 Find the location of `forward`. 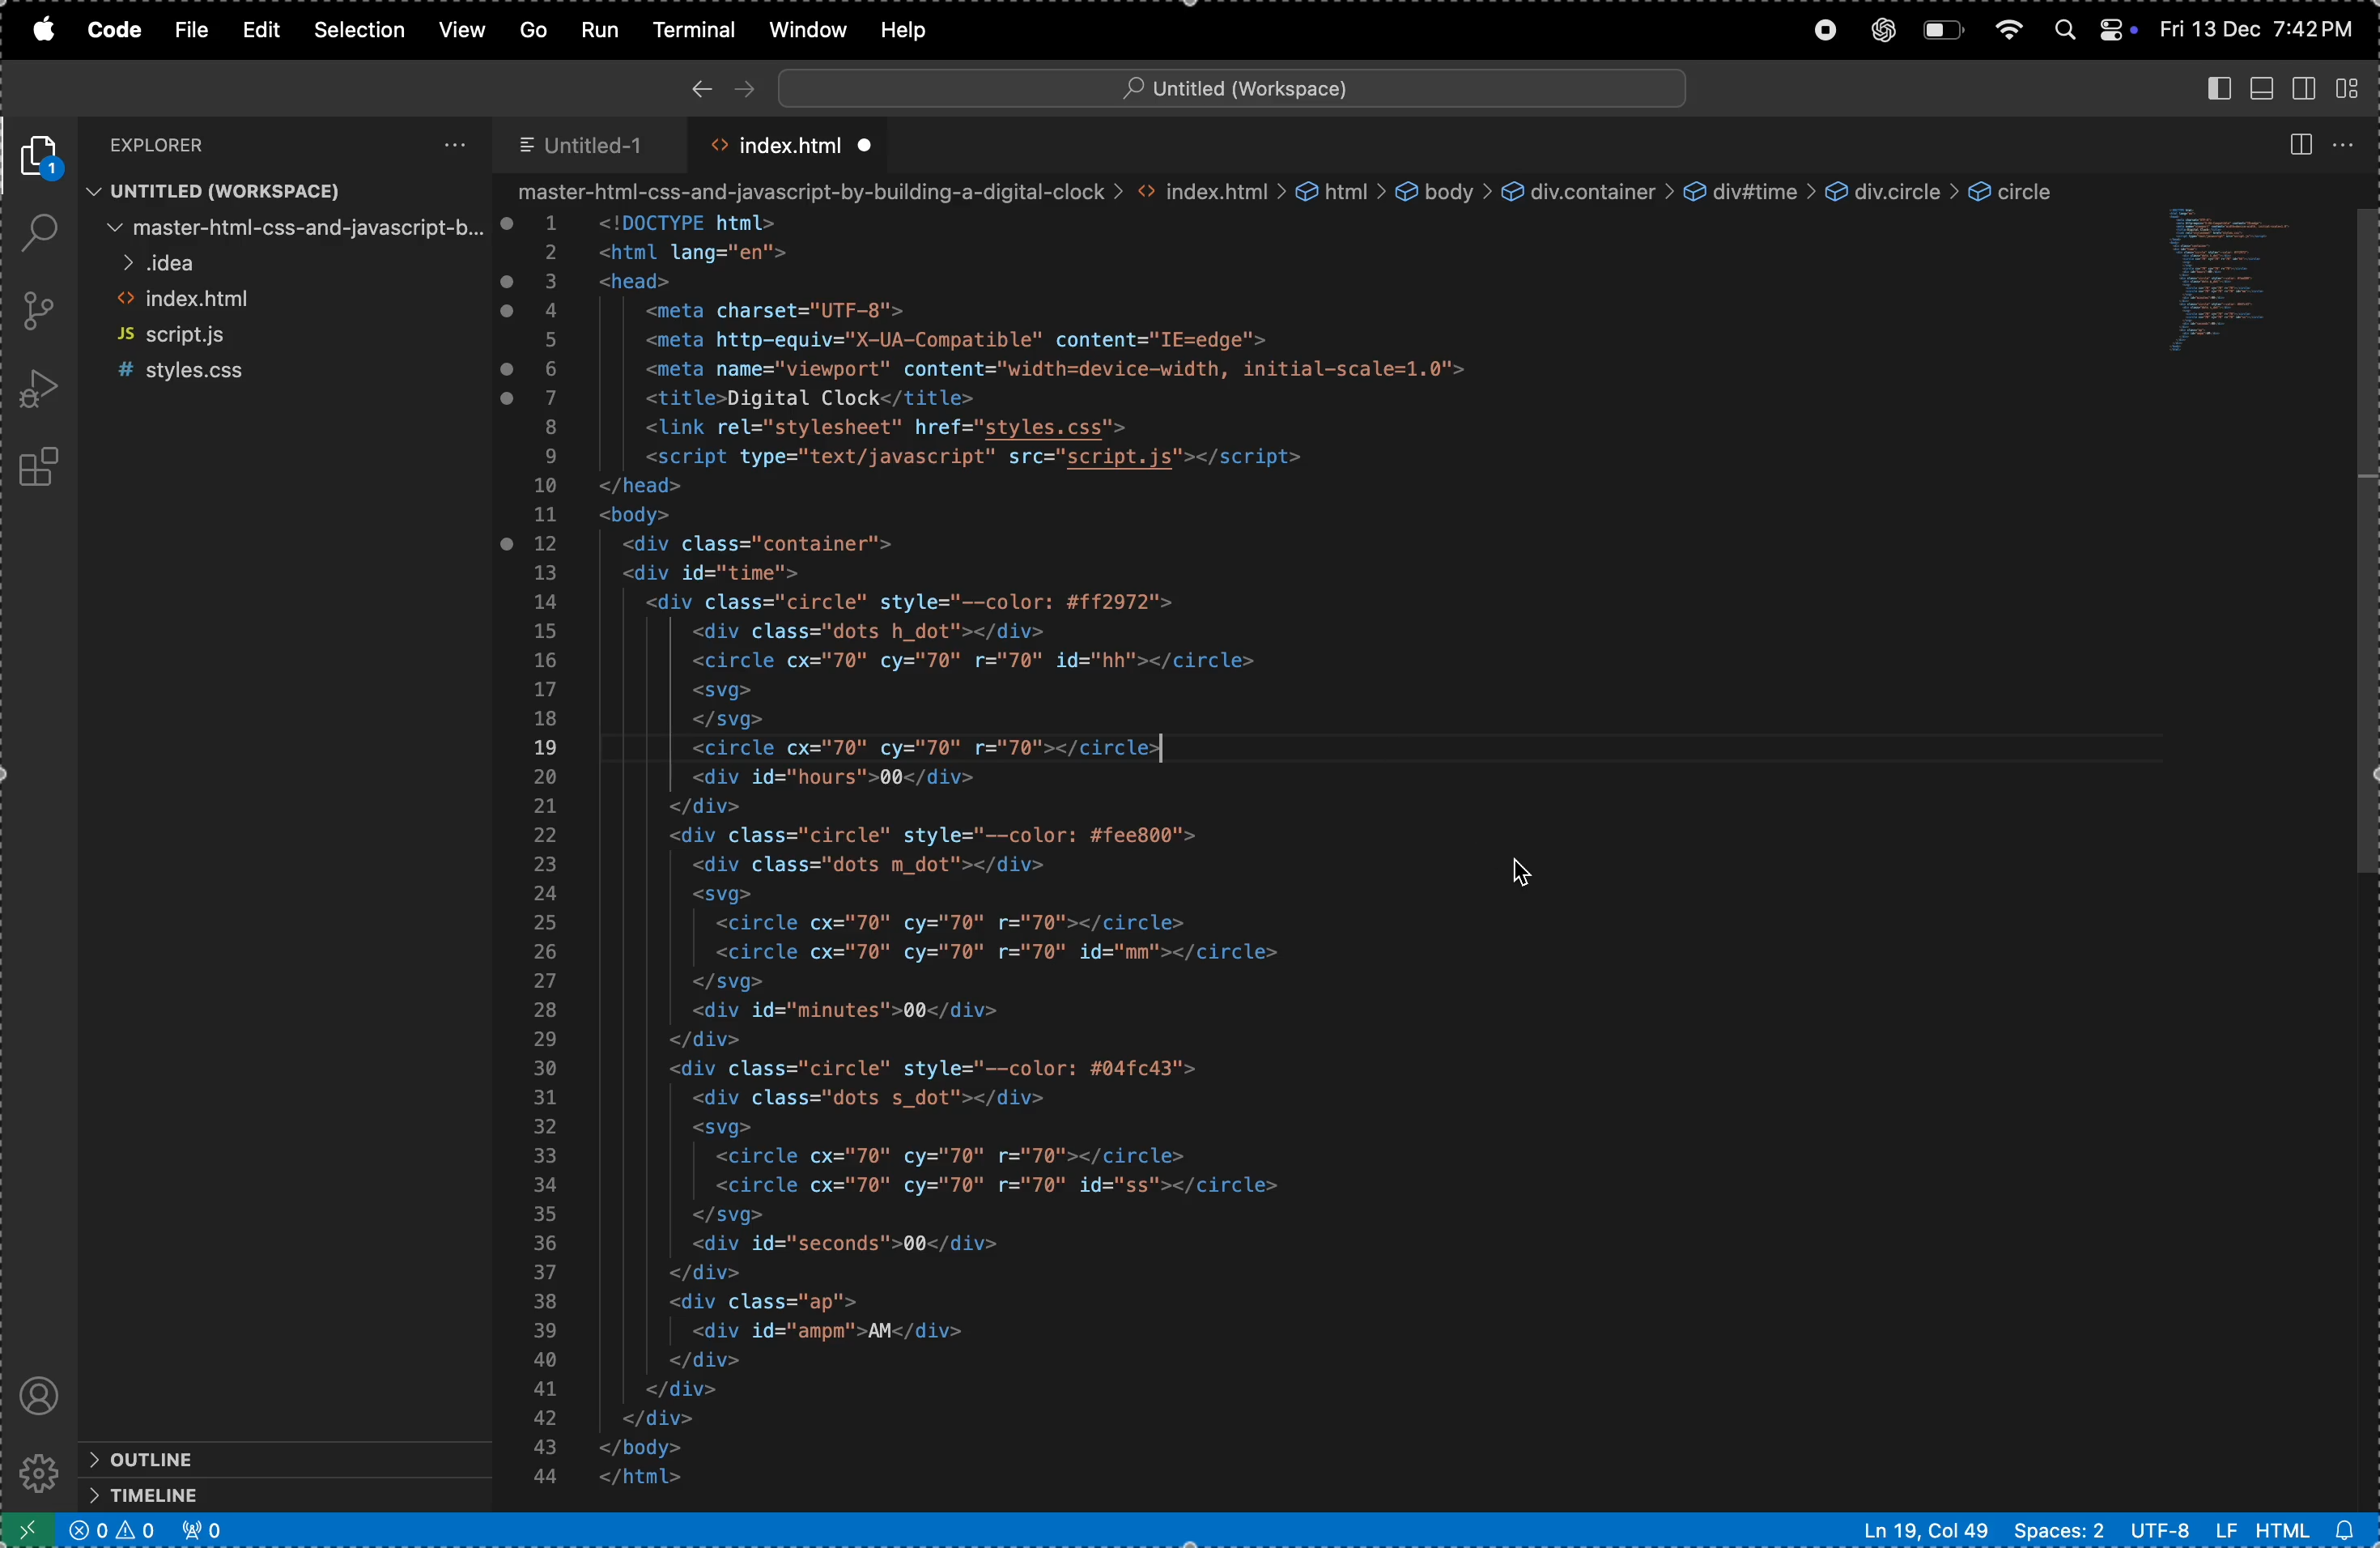

forward is located at coordinates (740, 83).